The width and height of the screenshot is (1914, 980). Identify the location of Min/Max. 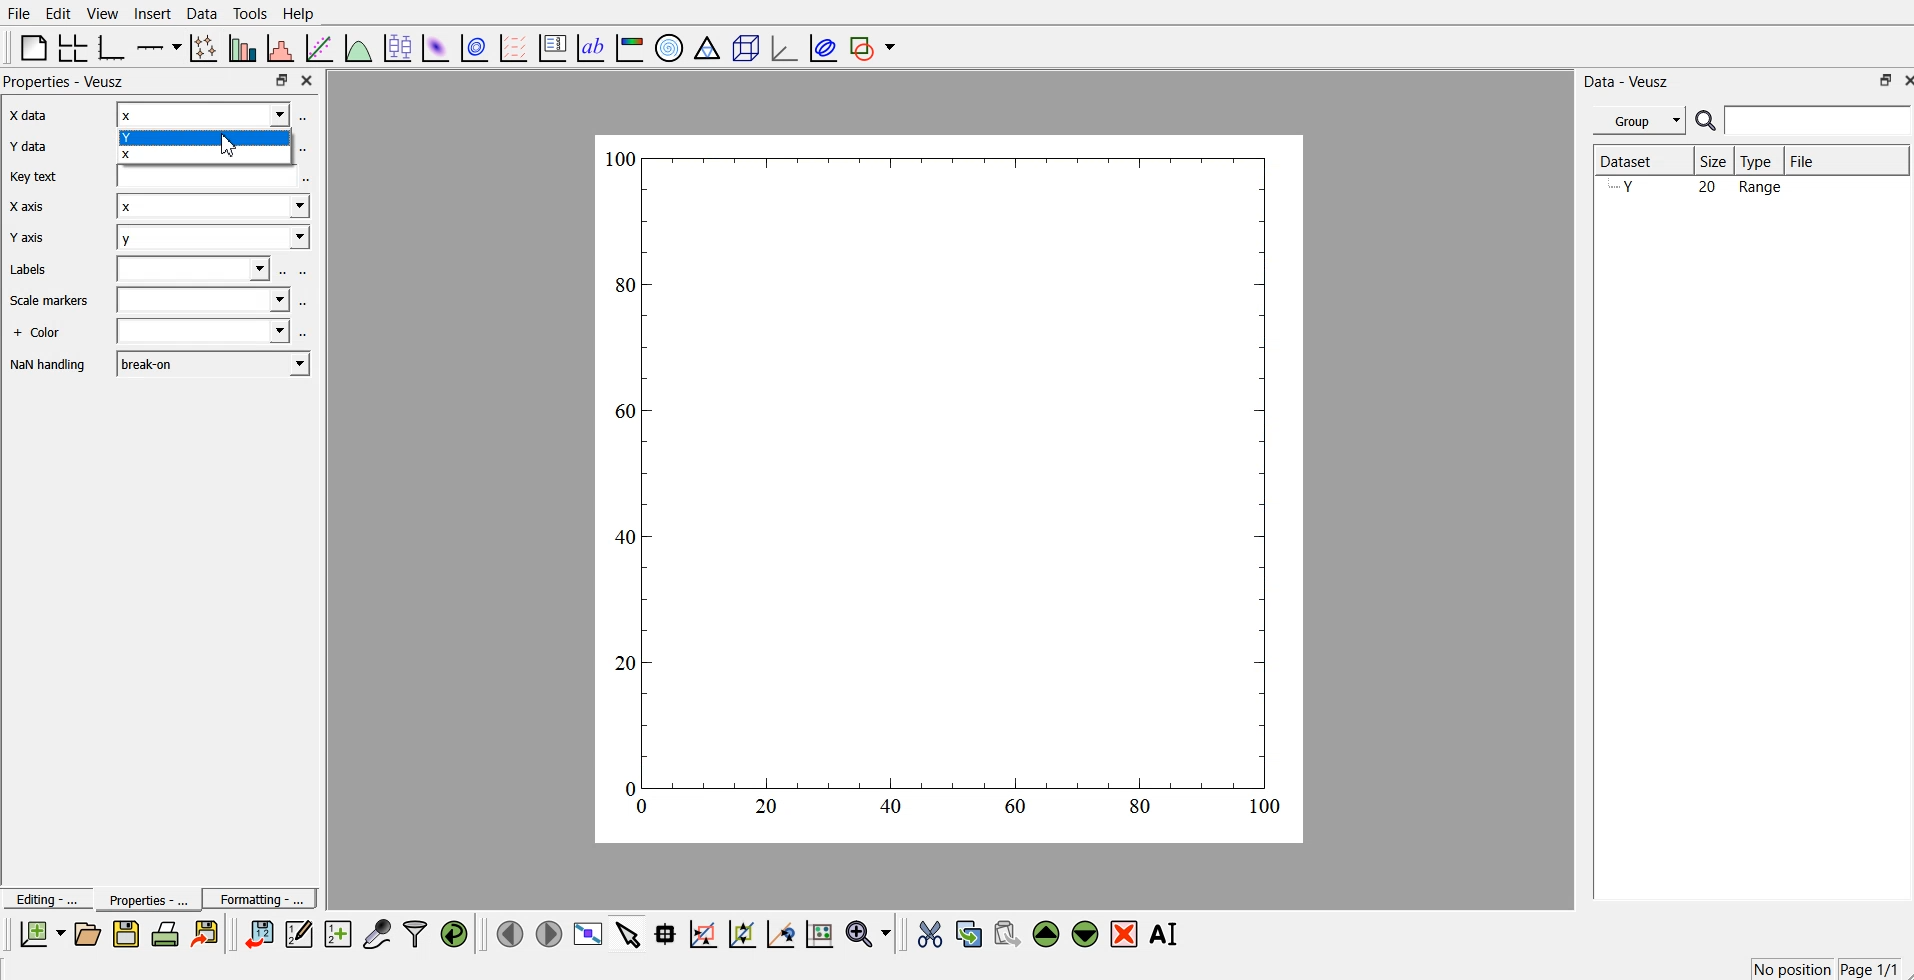
(1877, 80).